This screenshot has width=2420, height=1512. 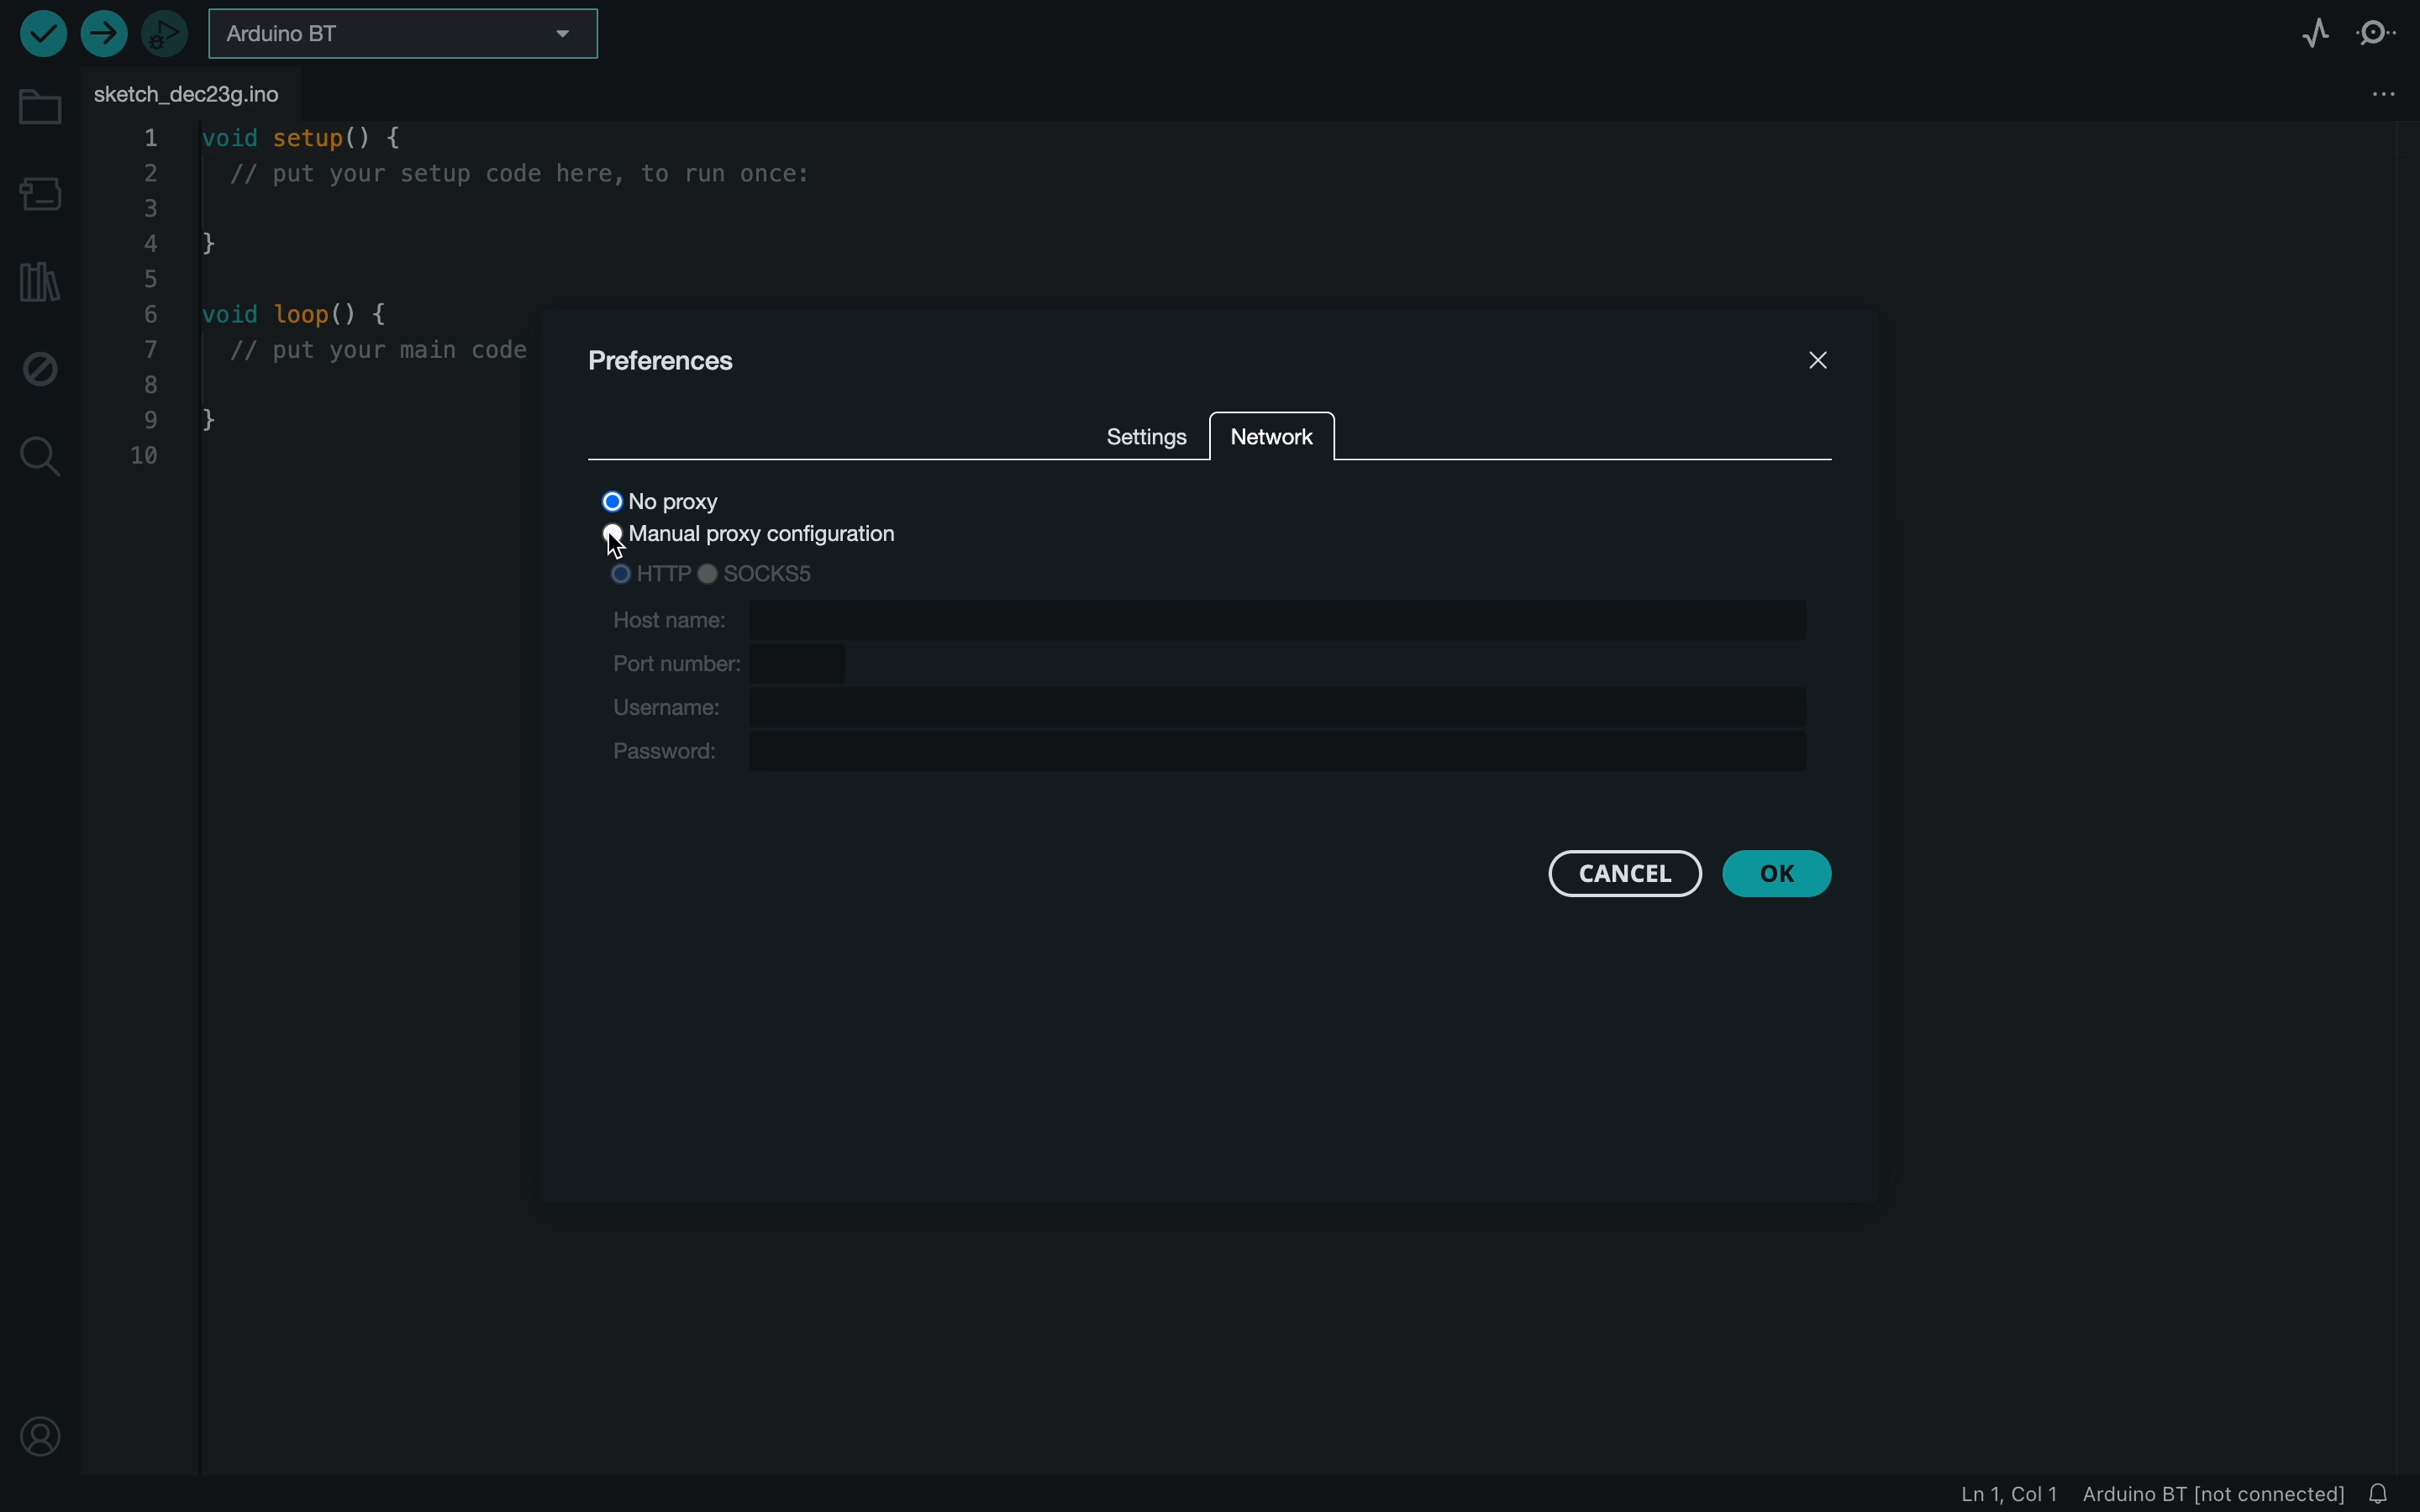 I want to click on username, so click(x=1203, y=711).